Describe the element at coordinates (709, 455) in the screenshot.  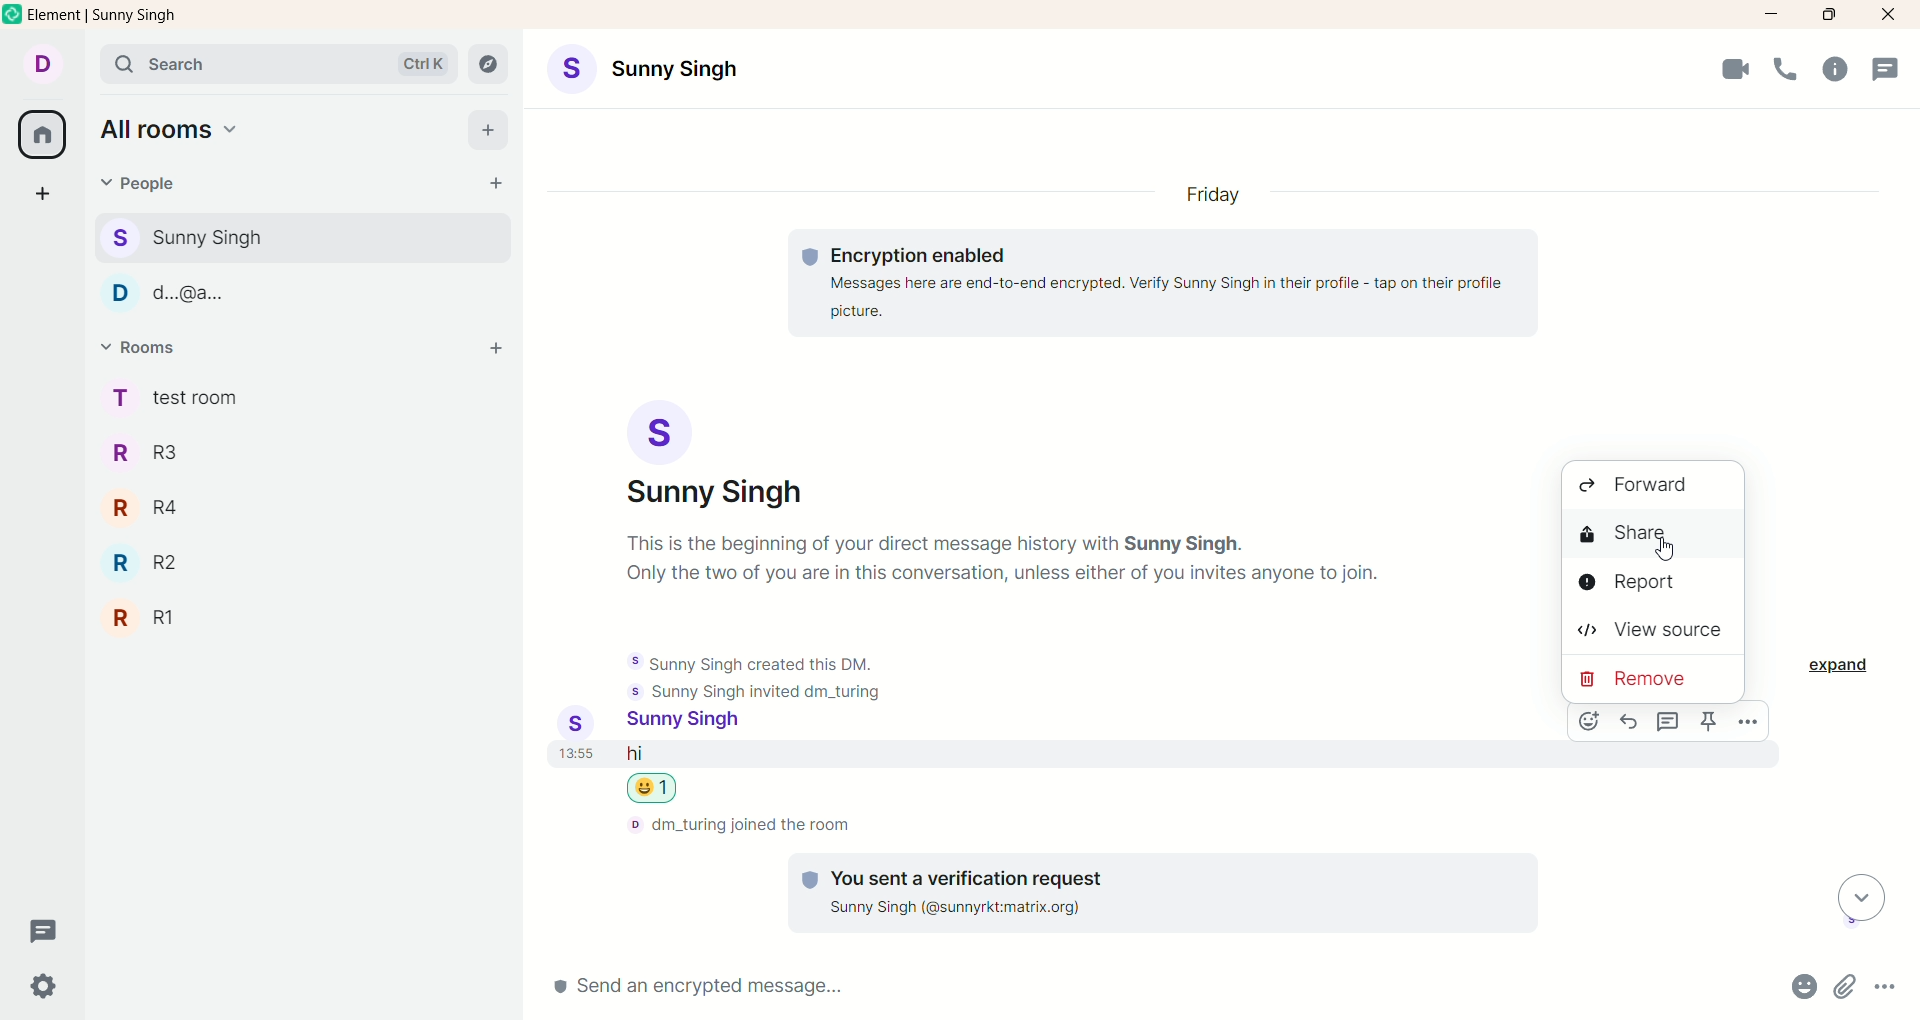
I see `account` at that location.